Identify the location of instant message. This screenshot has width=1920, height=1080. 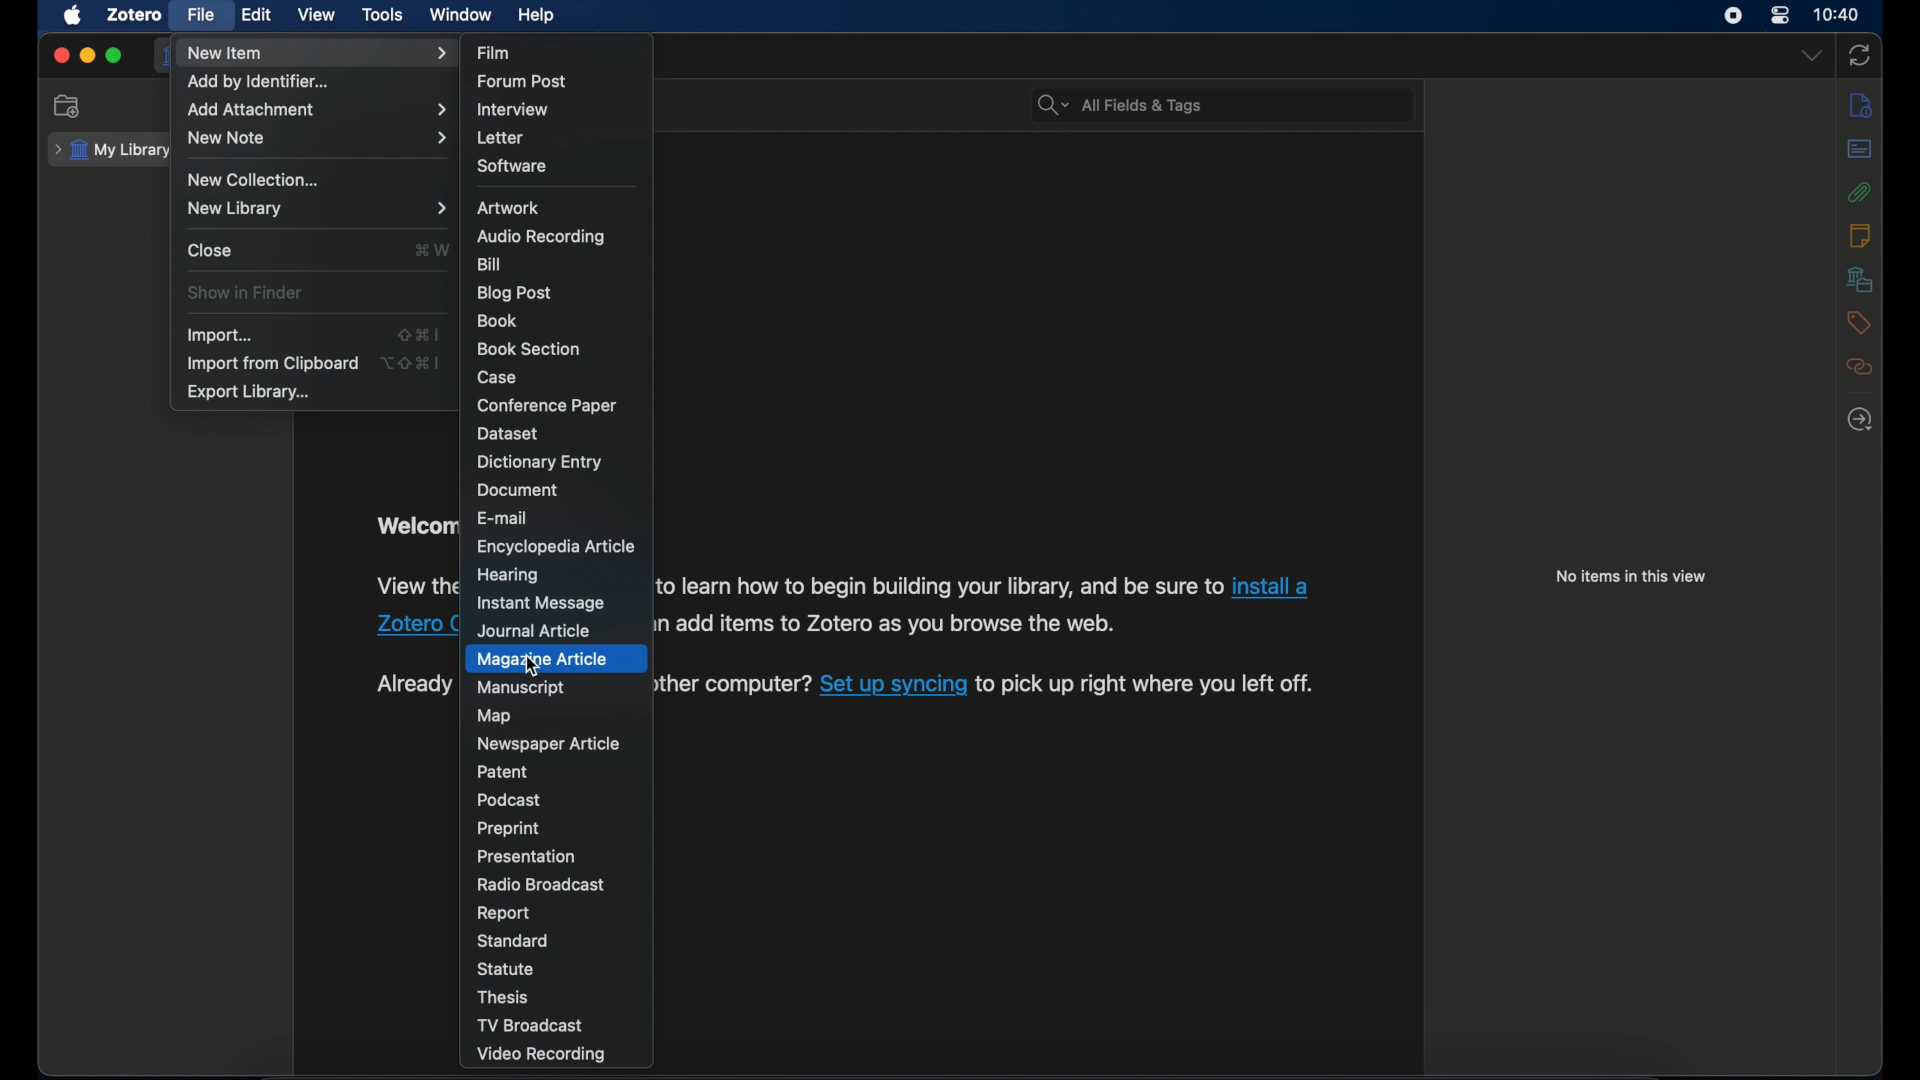
(542, 604).